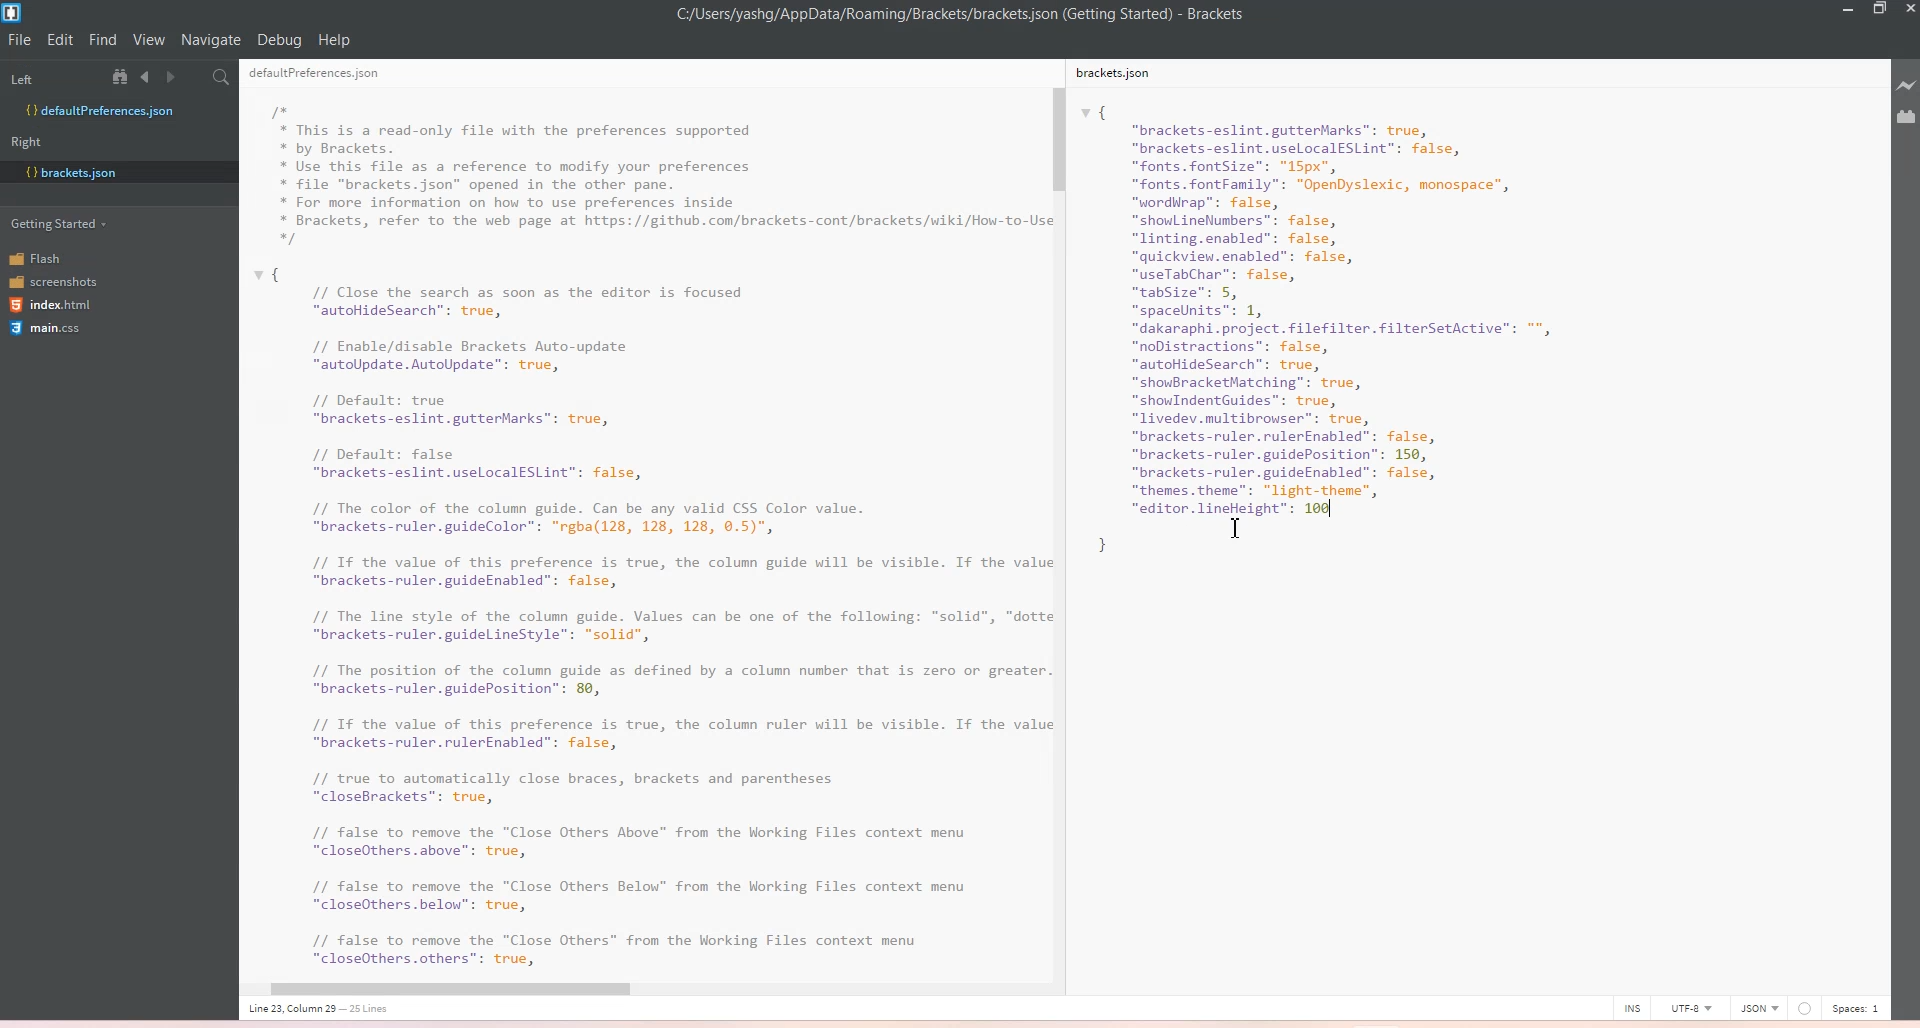 Image resolution: width=1920 pixels, height=1028 pixels. What do you see at coordinates (1906, 117) in the screenshot?
I see `Extension Manager` at bounding box center [1906, 117].